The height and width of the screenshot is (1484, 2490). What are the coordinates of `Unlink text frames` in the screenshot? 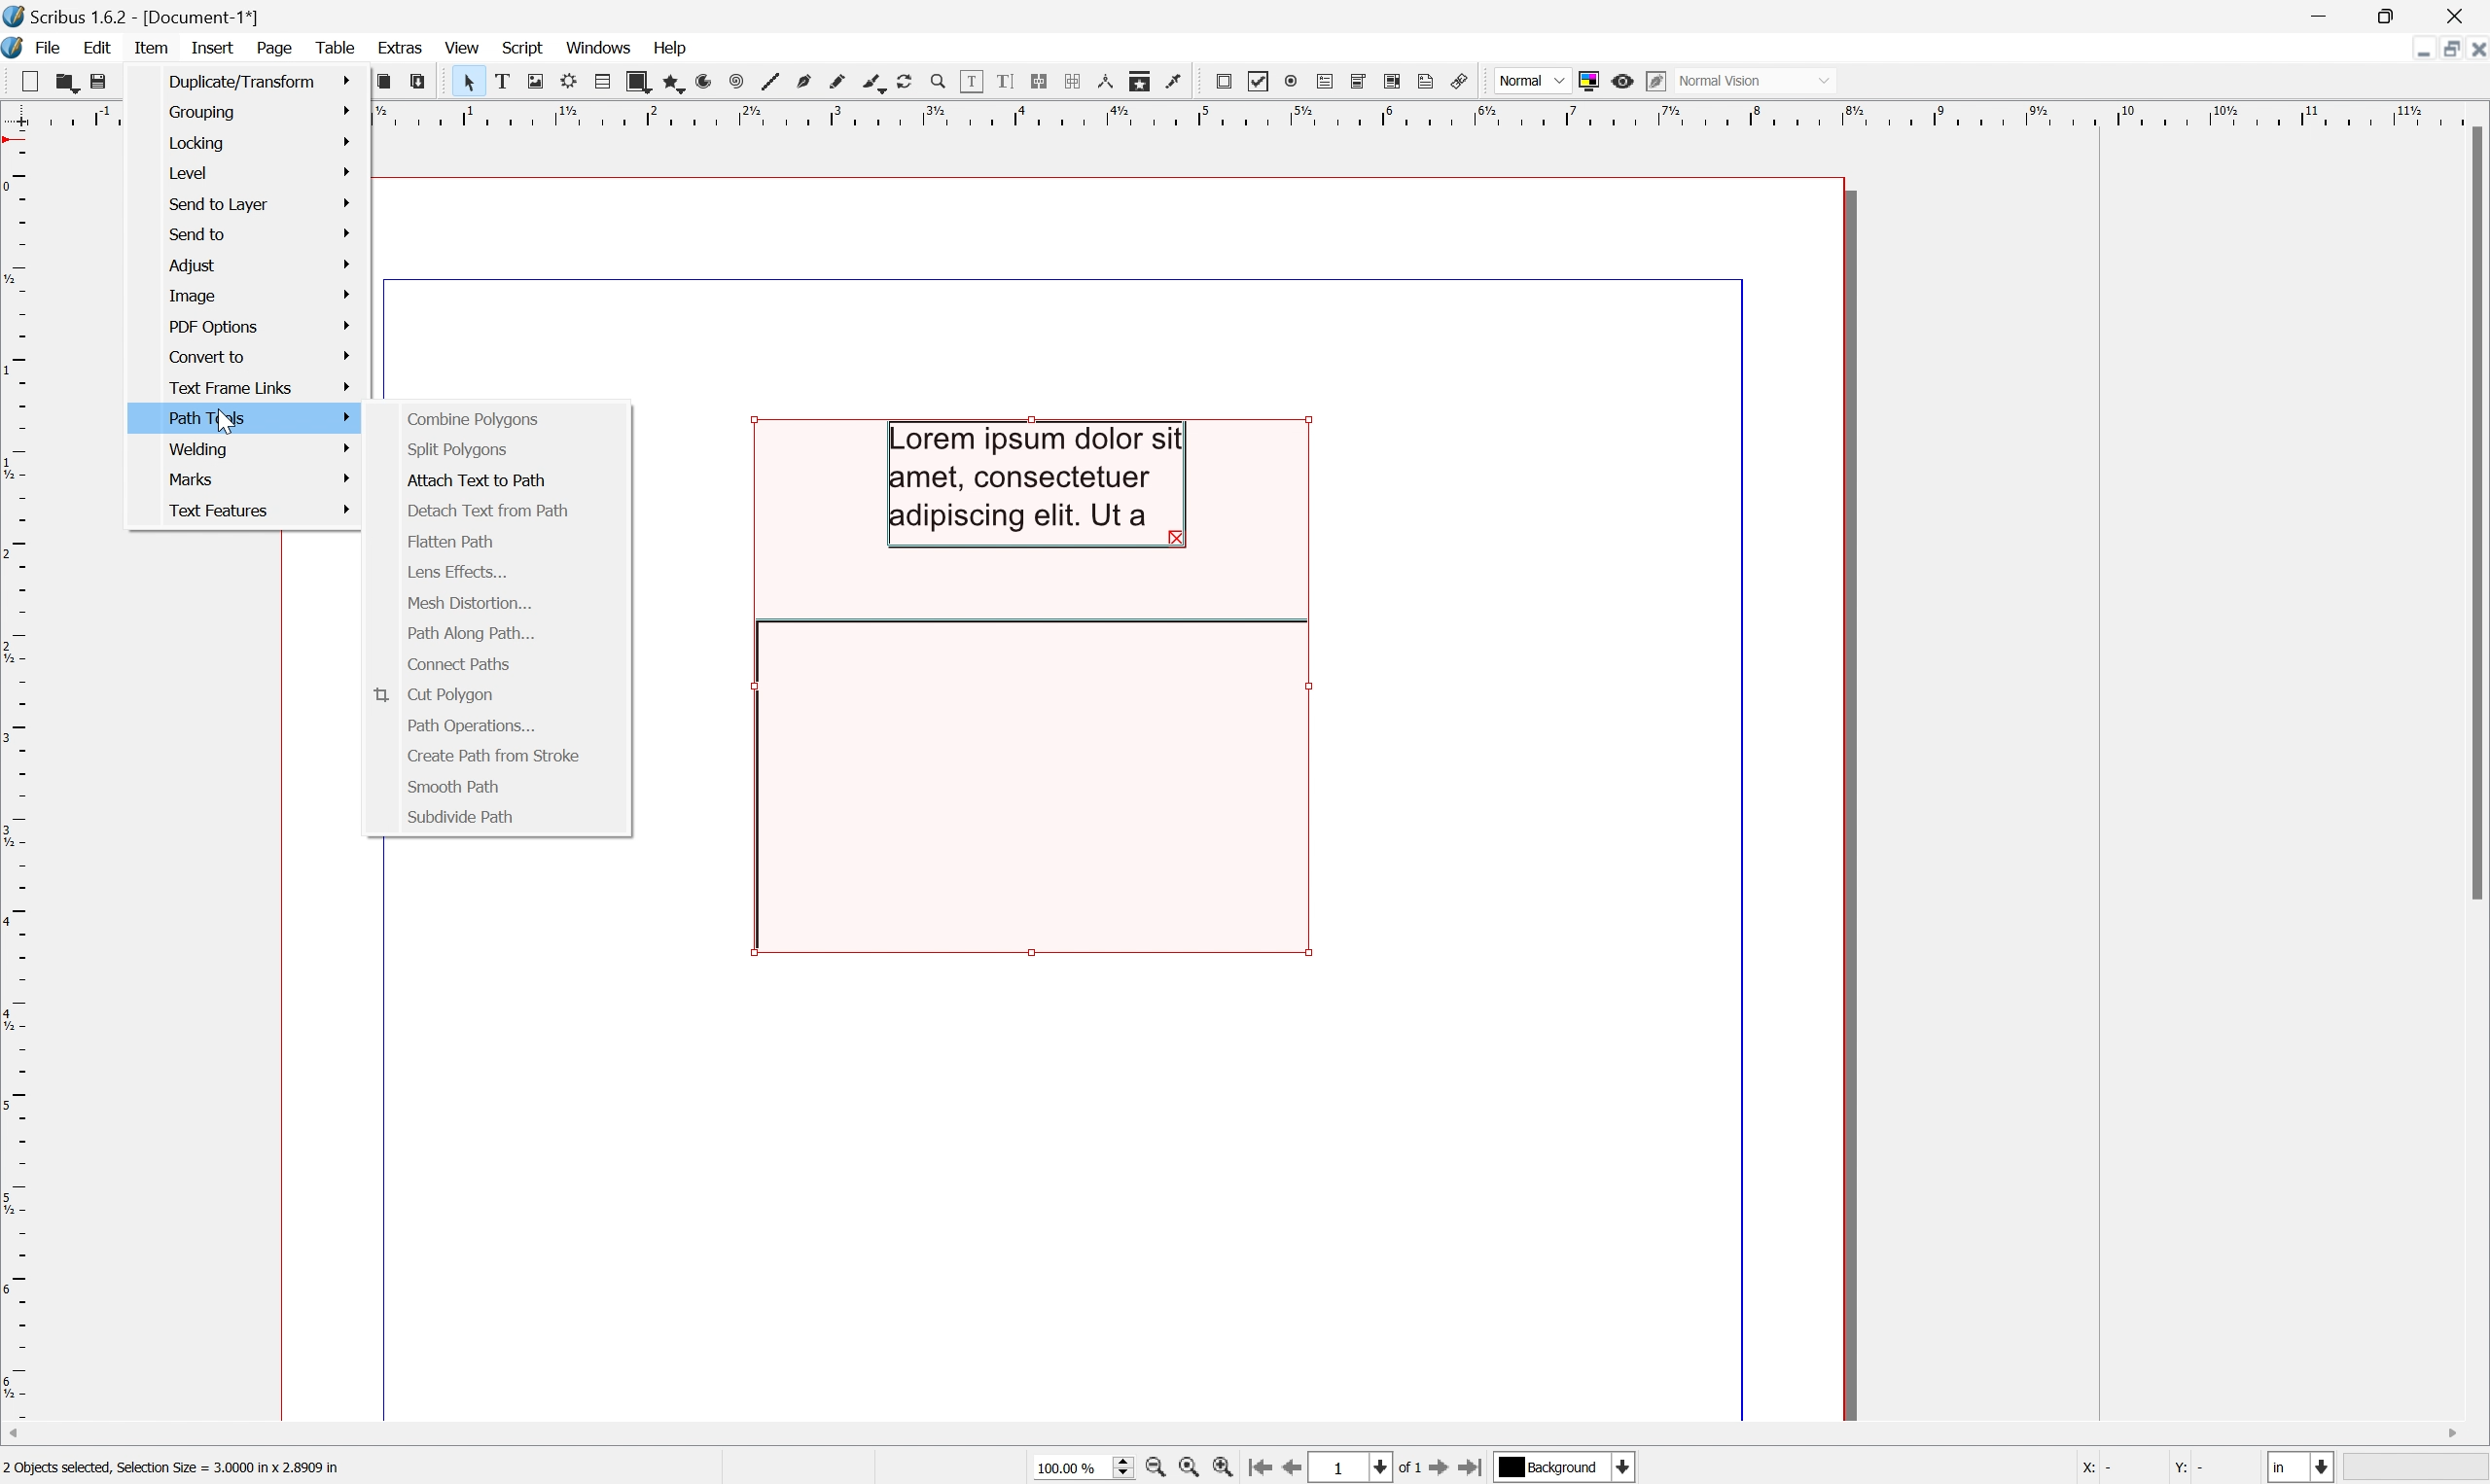 It's located at (1072, 80).